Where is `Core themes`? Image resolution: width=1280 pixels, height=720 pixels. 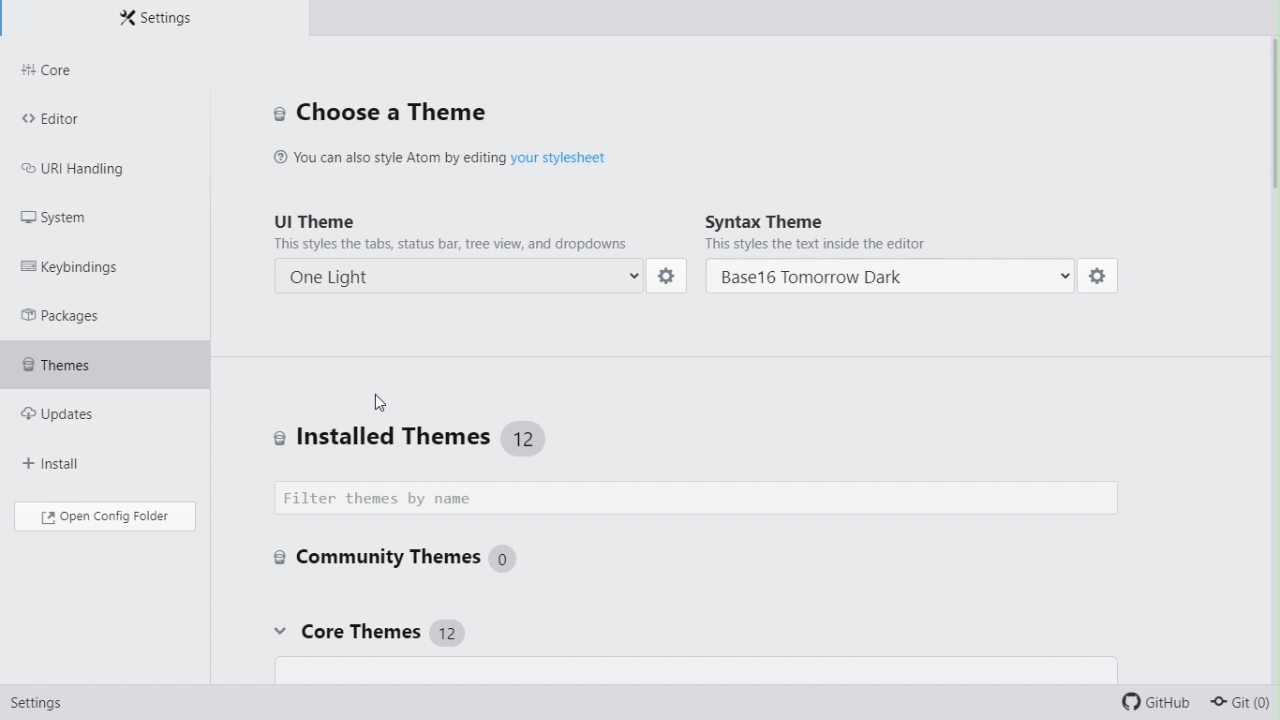
Core themes is located at coordinates (404, 636).